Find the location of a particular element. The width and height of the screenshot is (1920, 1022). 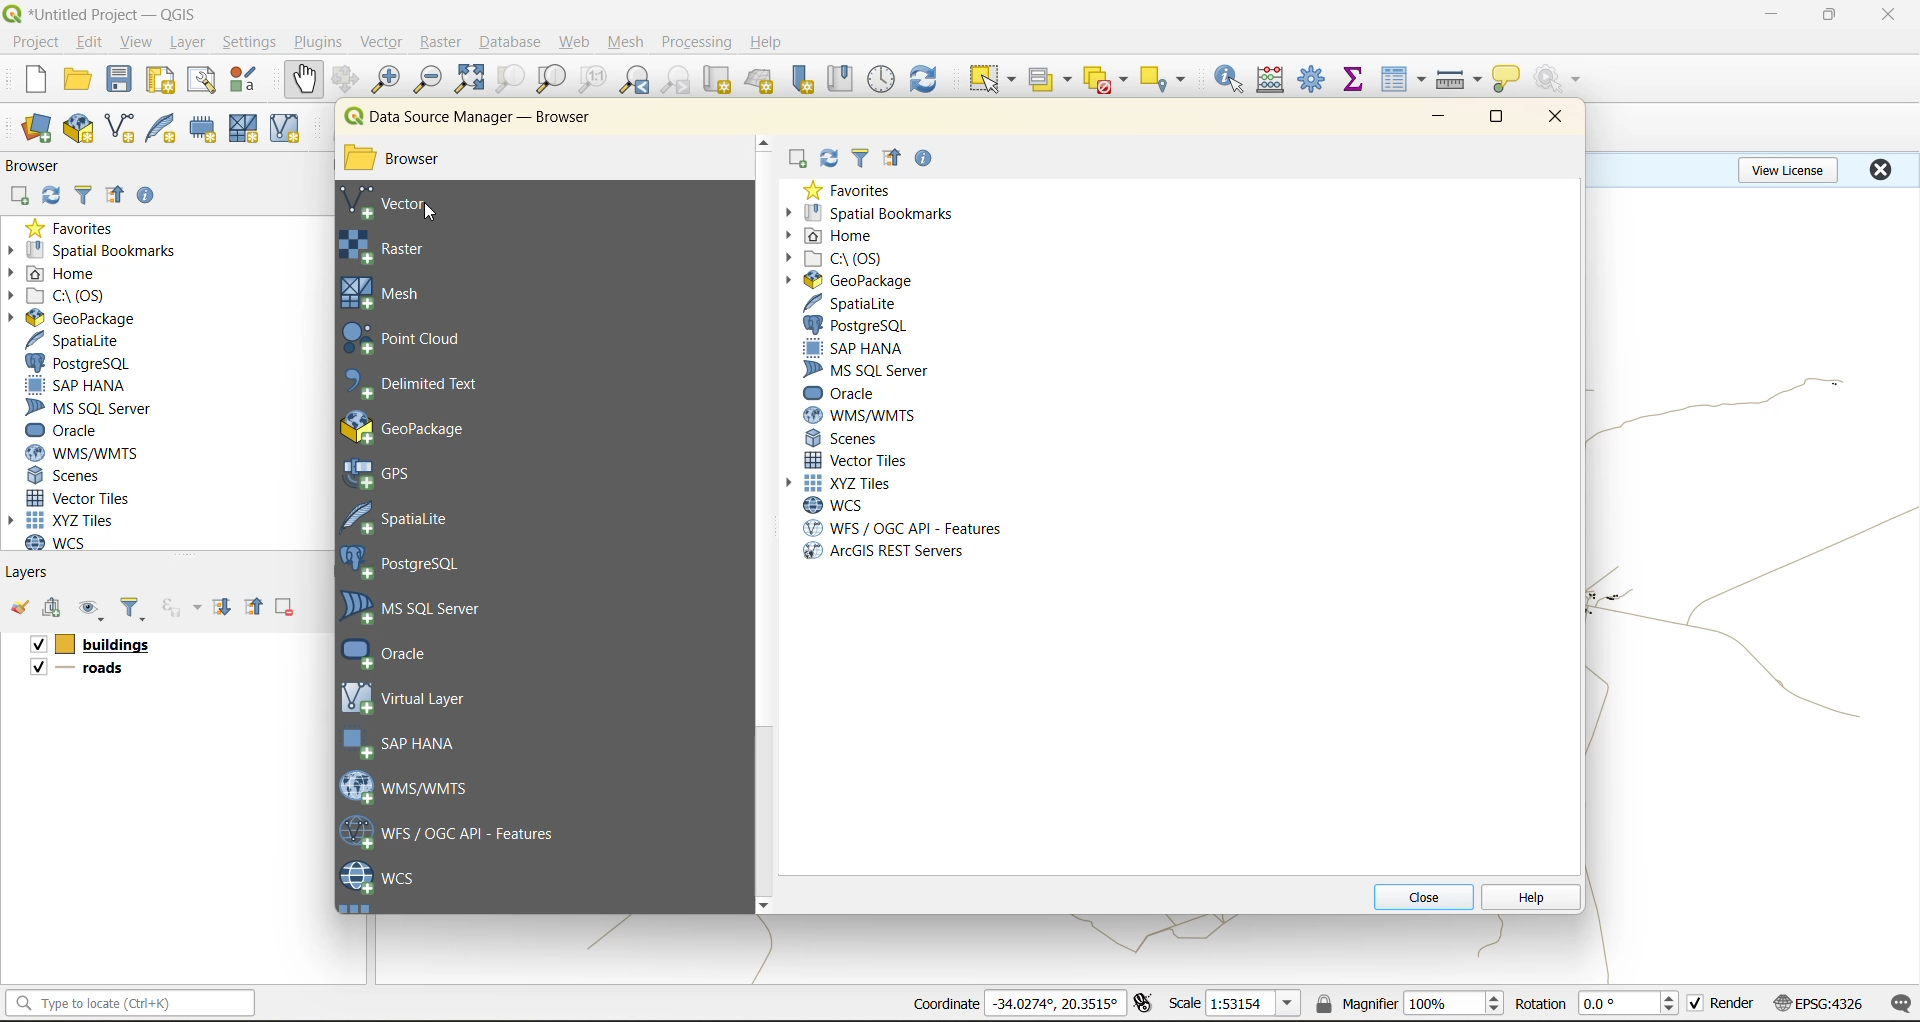

new 3d map is located at coordinates (762, 80).